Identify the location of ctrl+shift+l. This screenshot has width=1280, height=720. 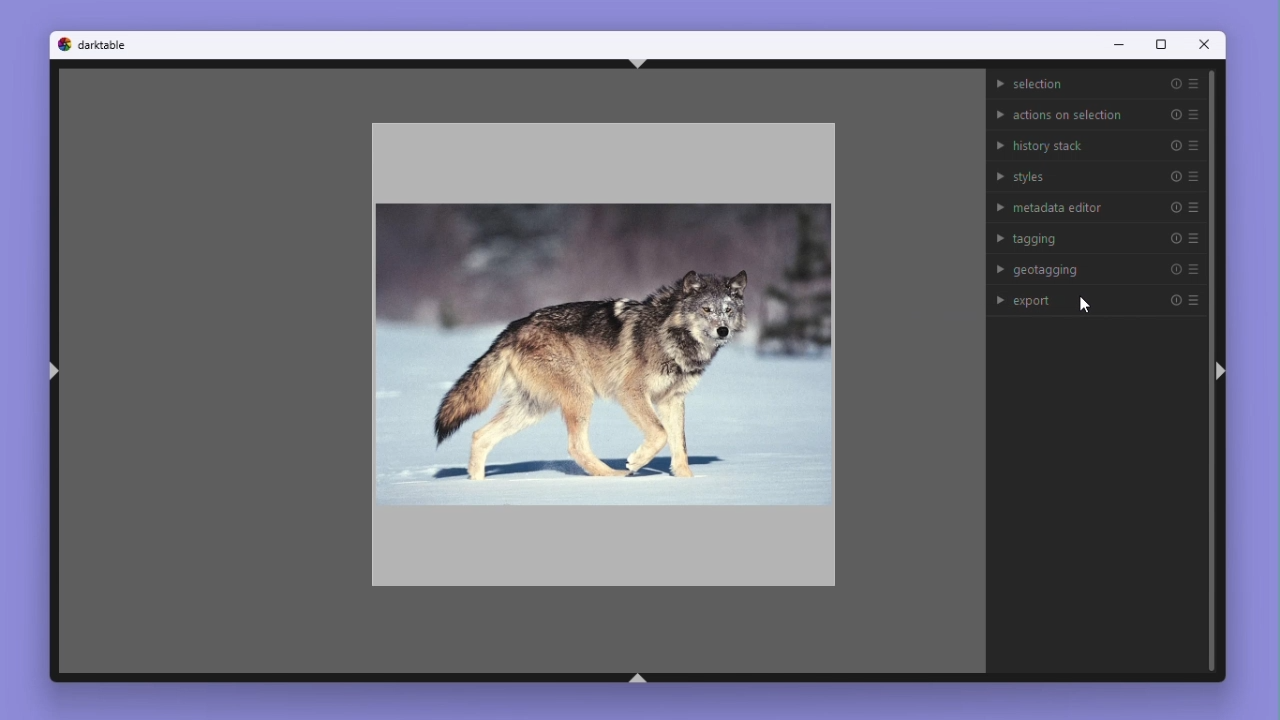
(54, 371).